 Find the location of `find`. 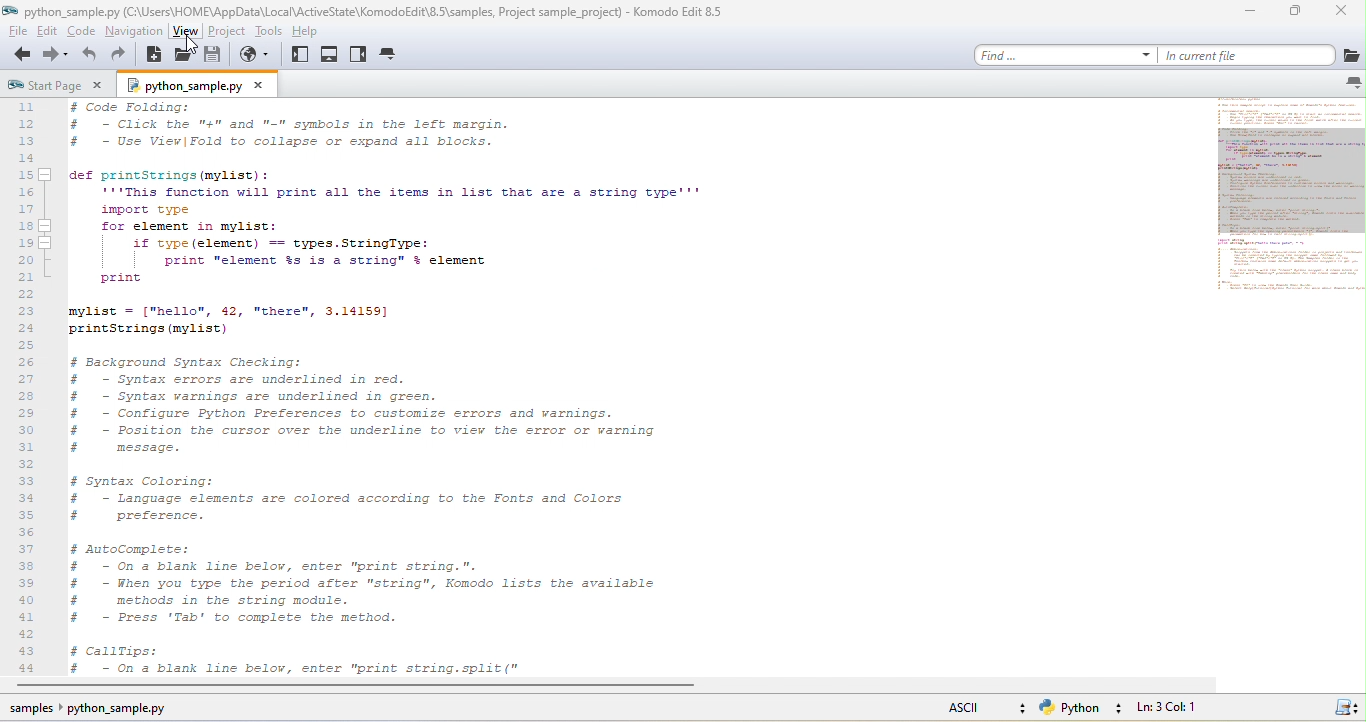

find is located at coordinates (1068, 53).